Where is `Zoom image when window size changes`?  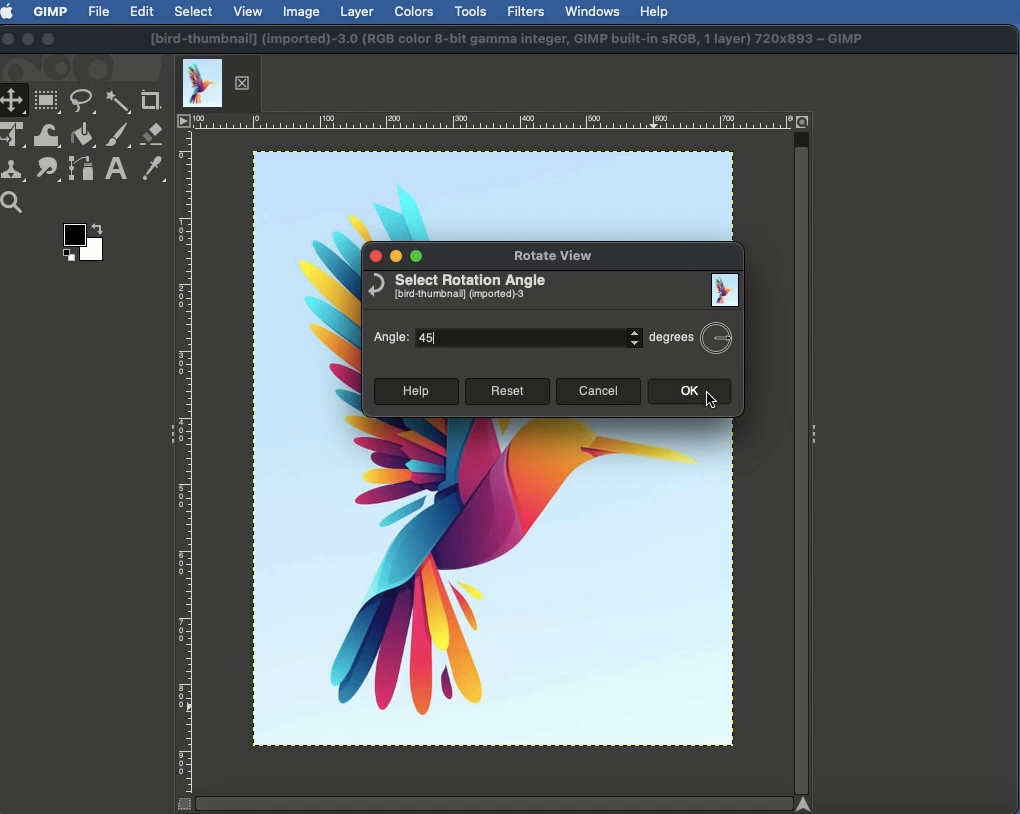 Zoom image when window size changes is located at coordinates (804, 120).